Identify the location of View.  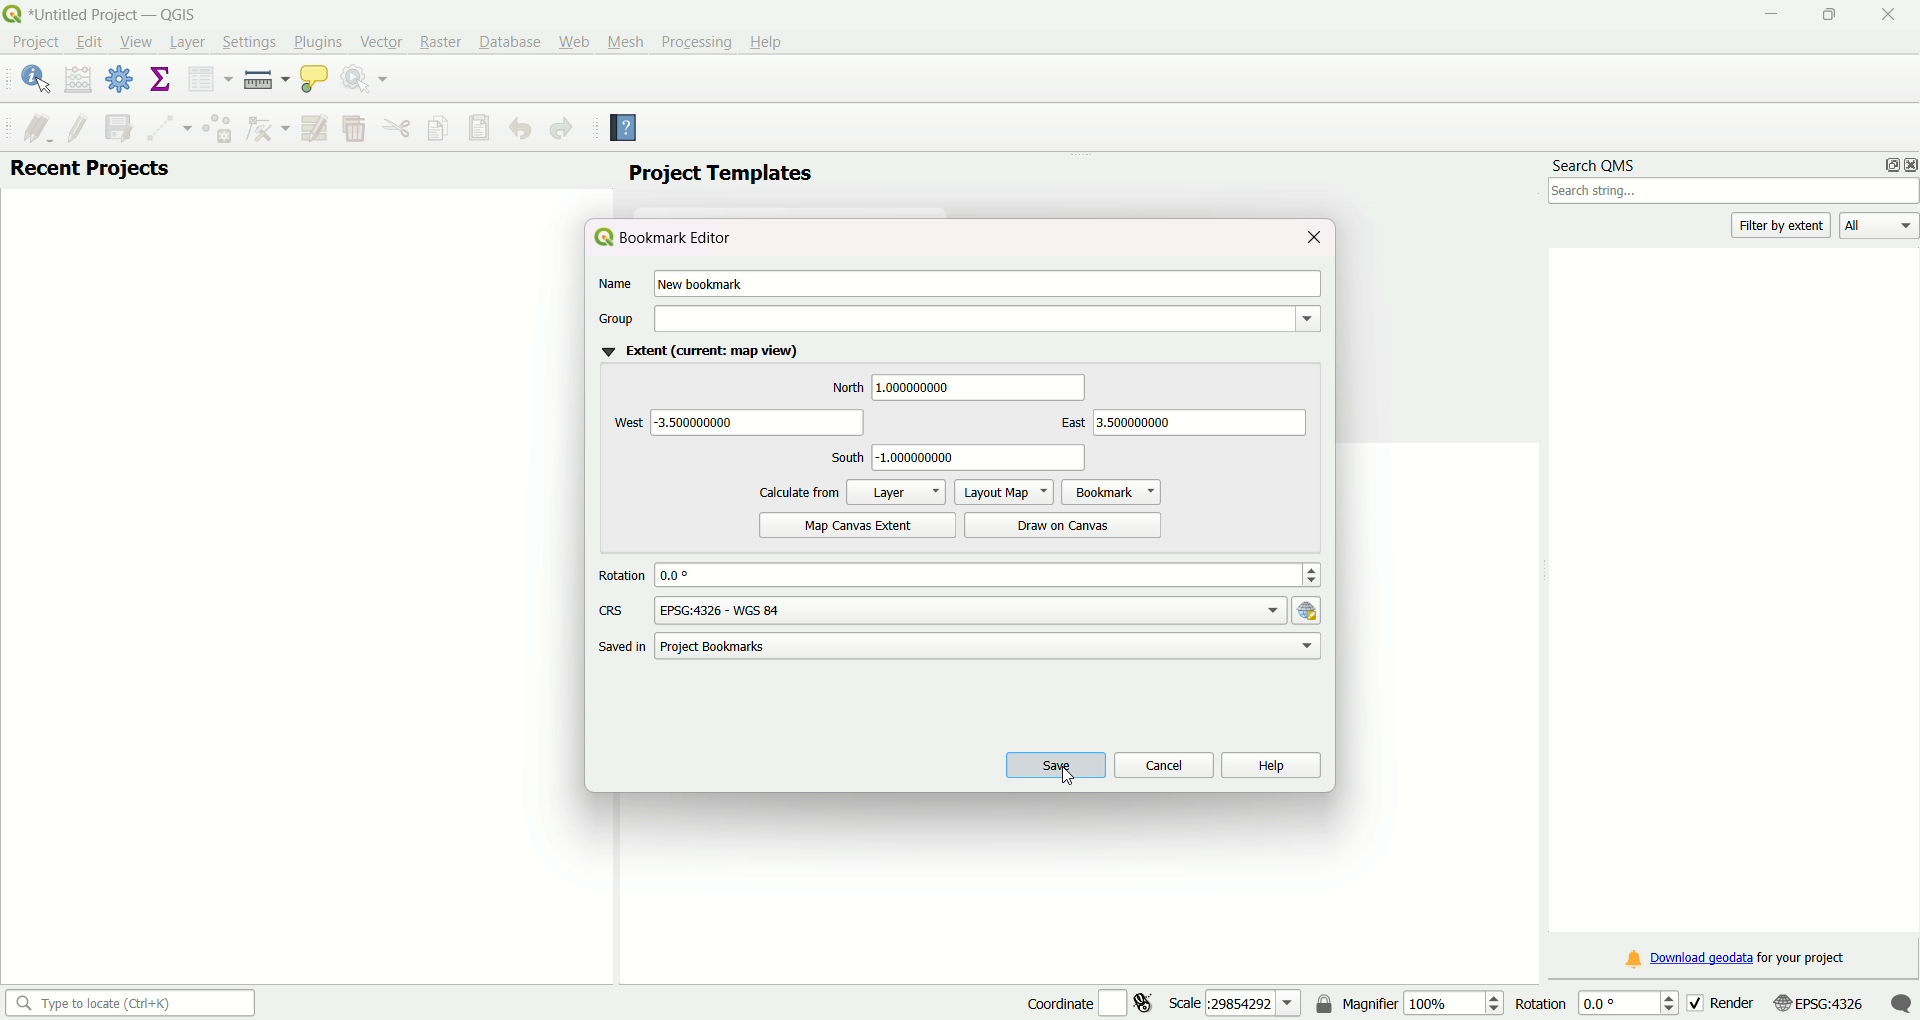
(136, 44).